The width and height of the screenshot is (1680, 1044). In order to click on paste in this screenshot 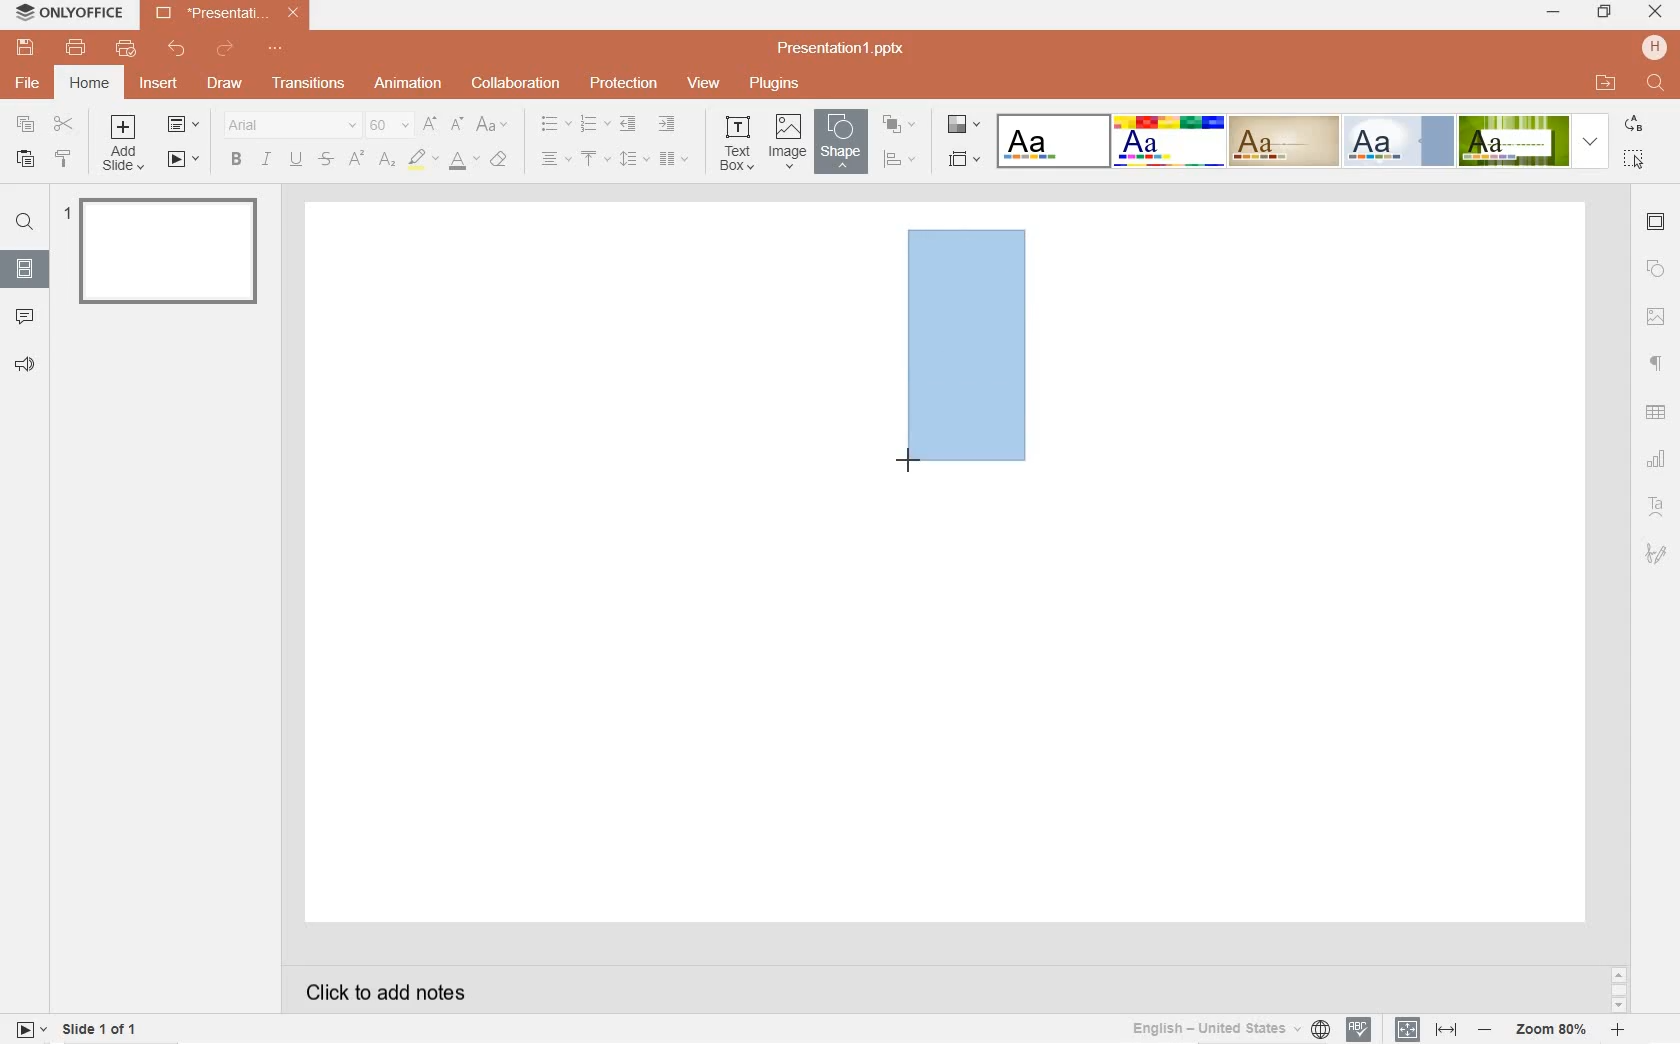, I will do `click(22, 160)`.